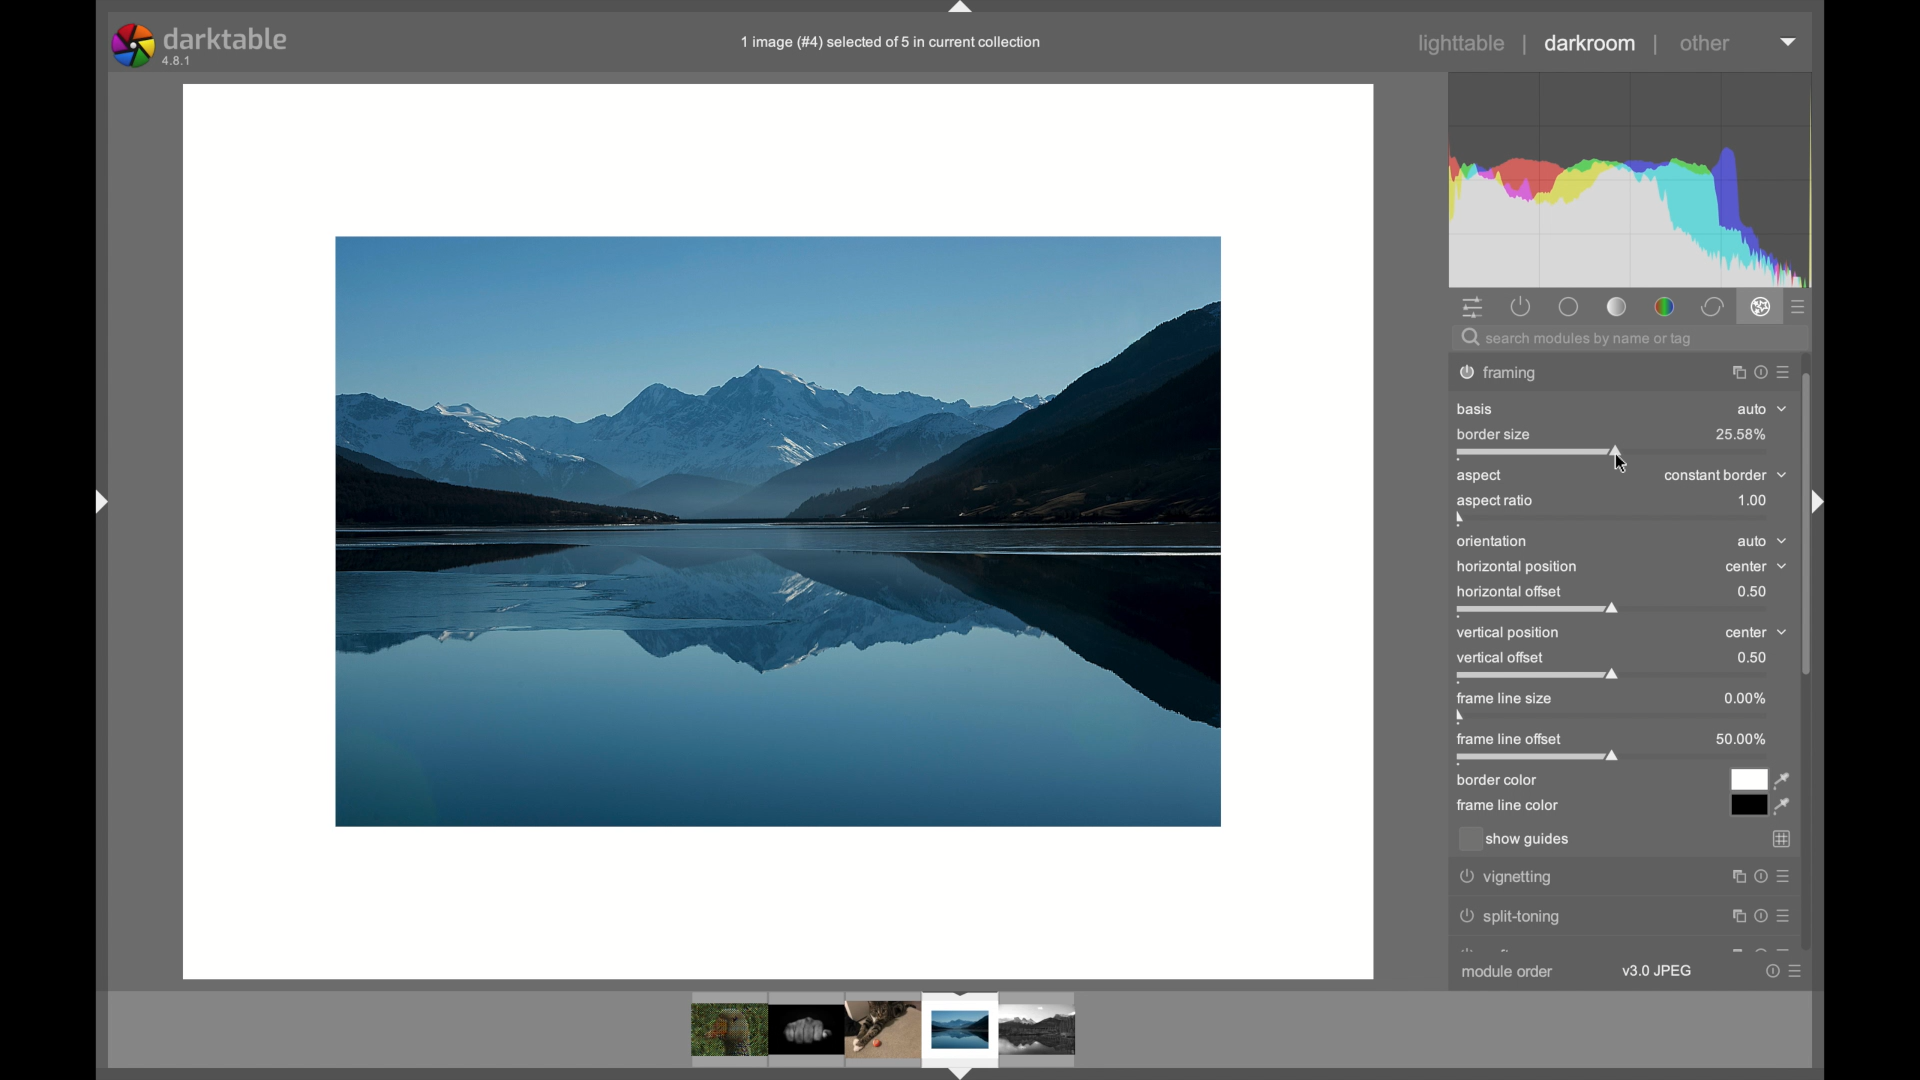 The width and height of the screenshot is (1920, 1080). Describe the element at coordinates (1756, 568) in the screenshot. I see `center dropdown` at that location.